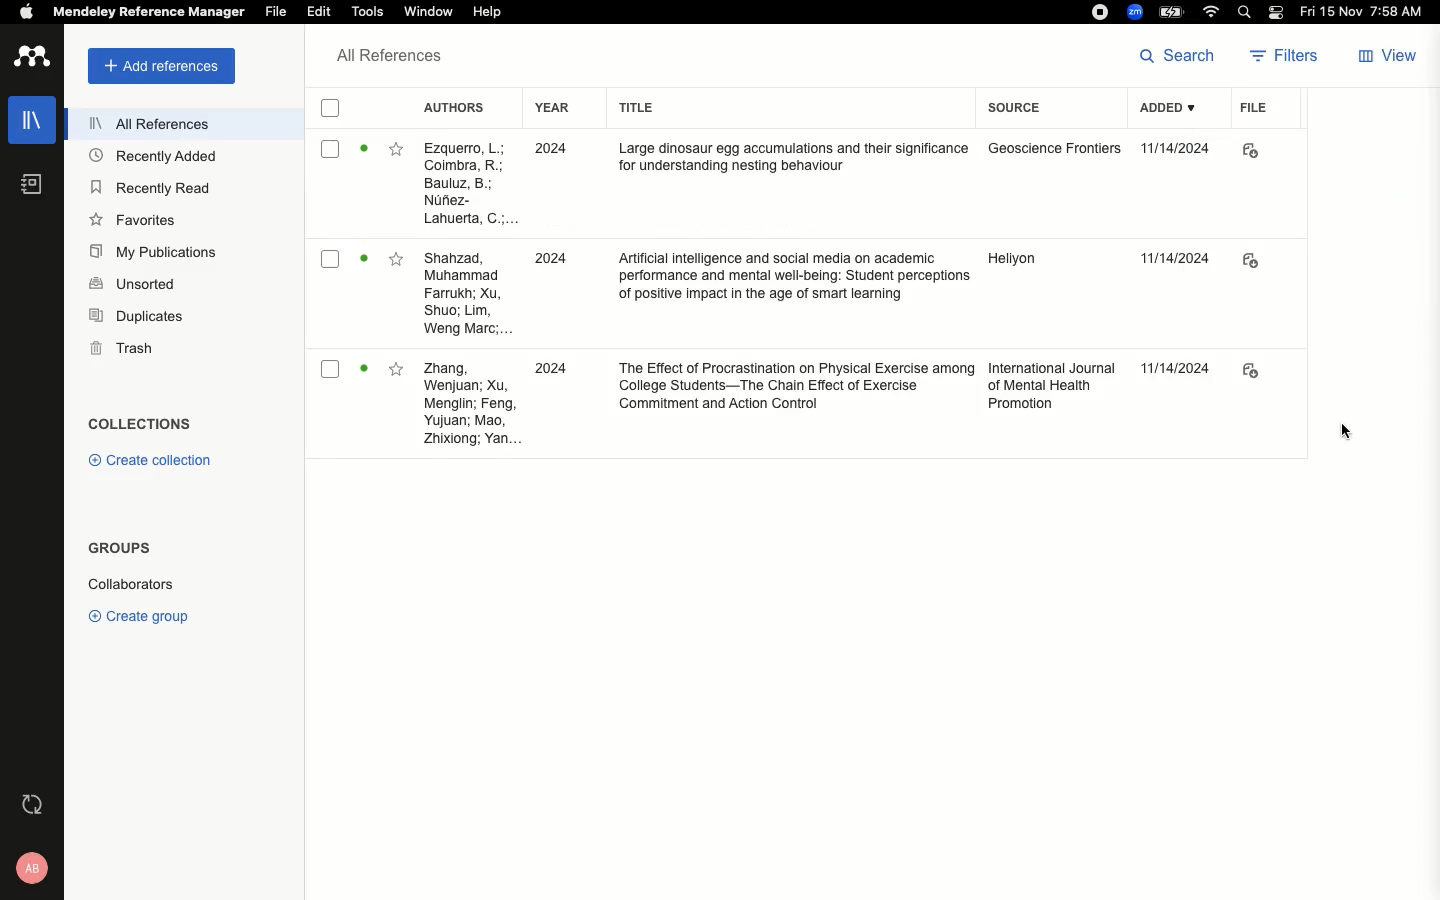  Describe the element at coordinates (27, 868) in the screenshot. I see `Account and help` at that location.